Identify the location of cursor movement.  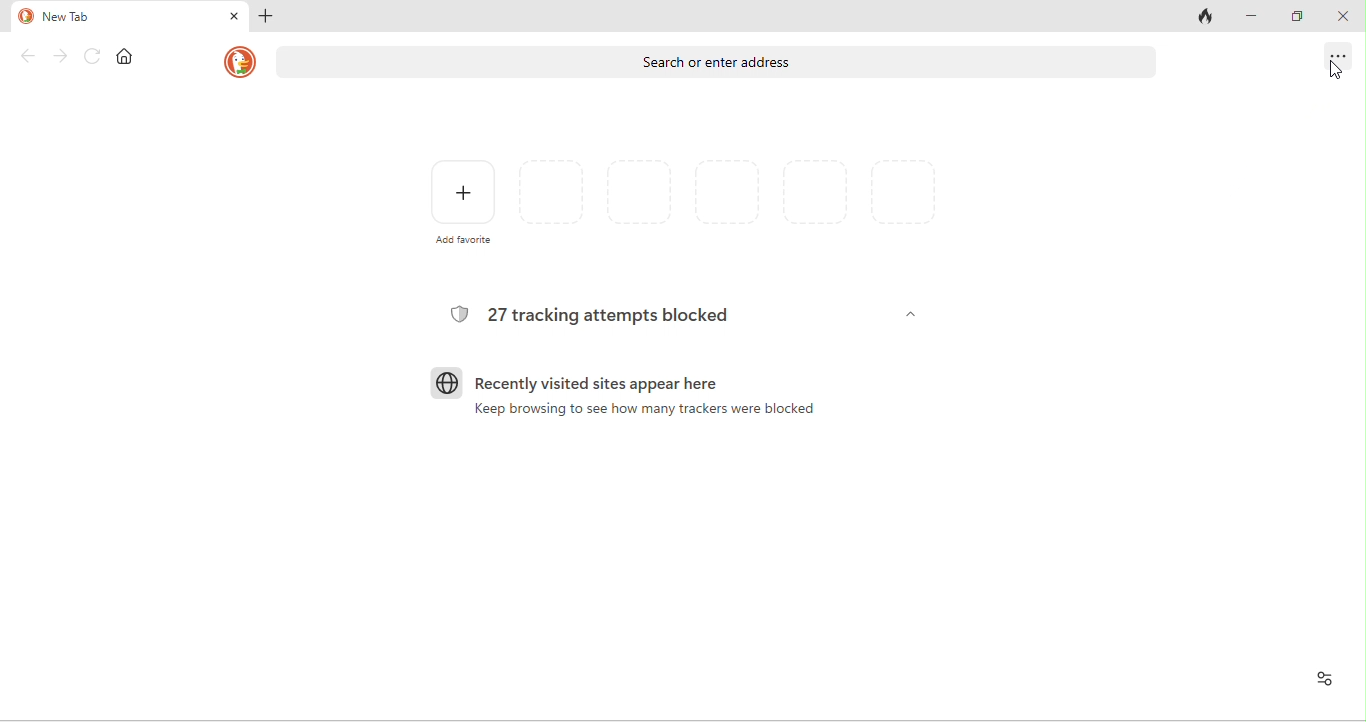
(1337, 73).